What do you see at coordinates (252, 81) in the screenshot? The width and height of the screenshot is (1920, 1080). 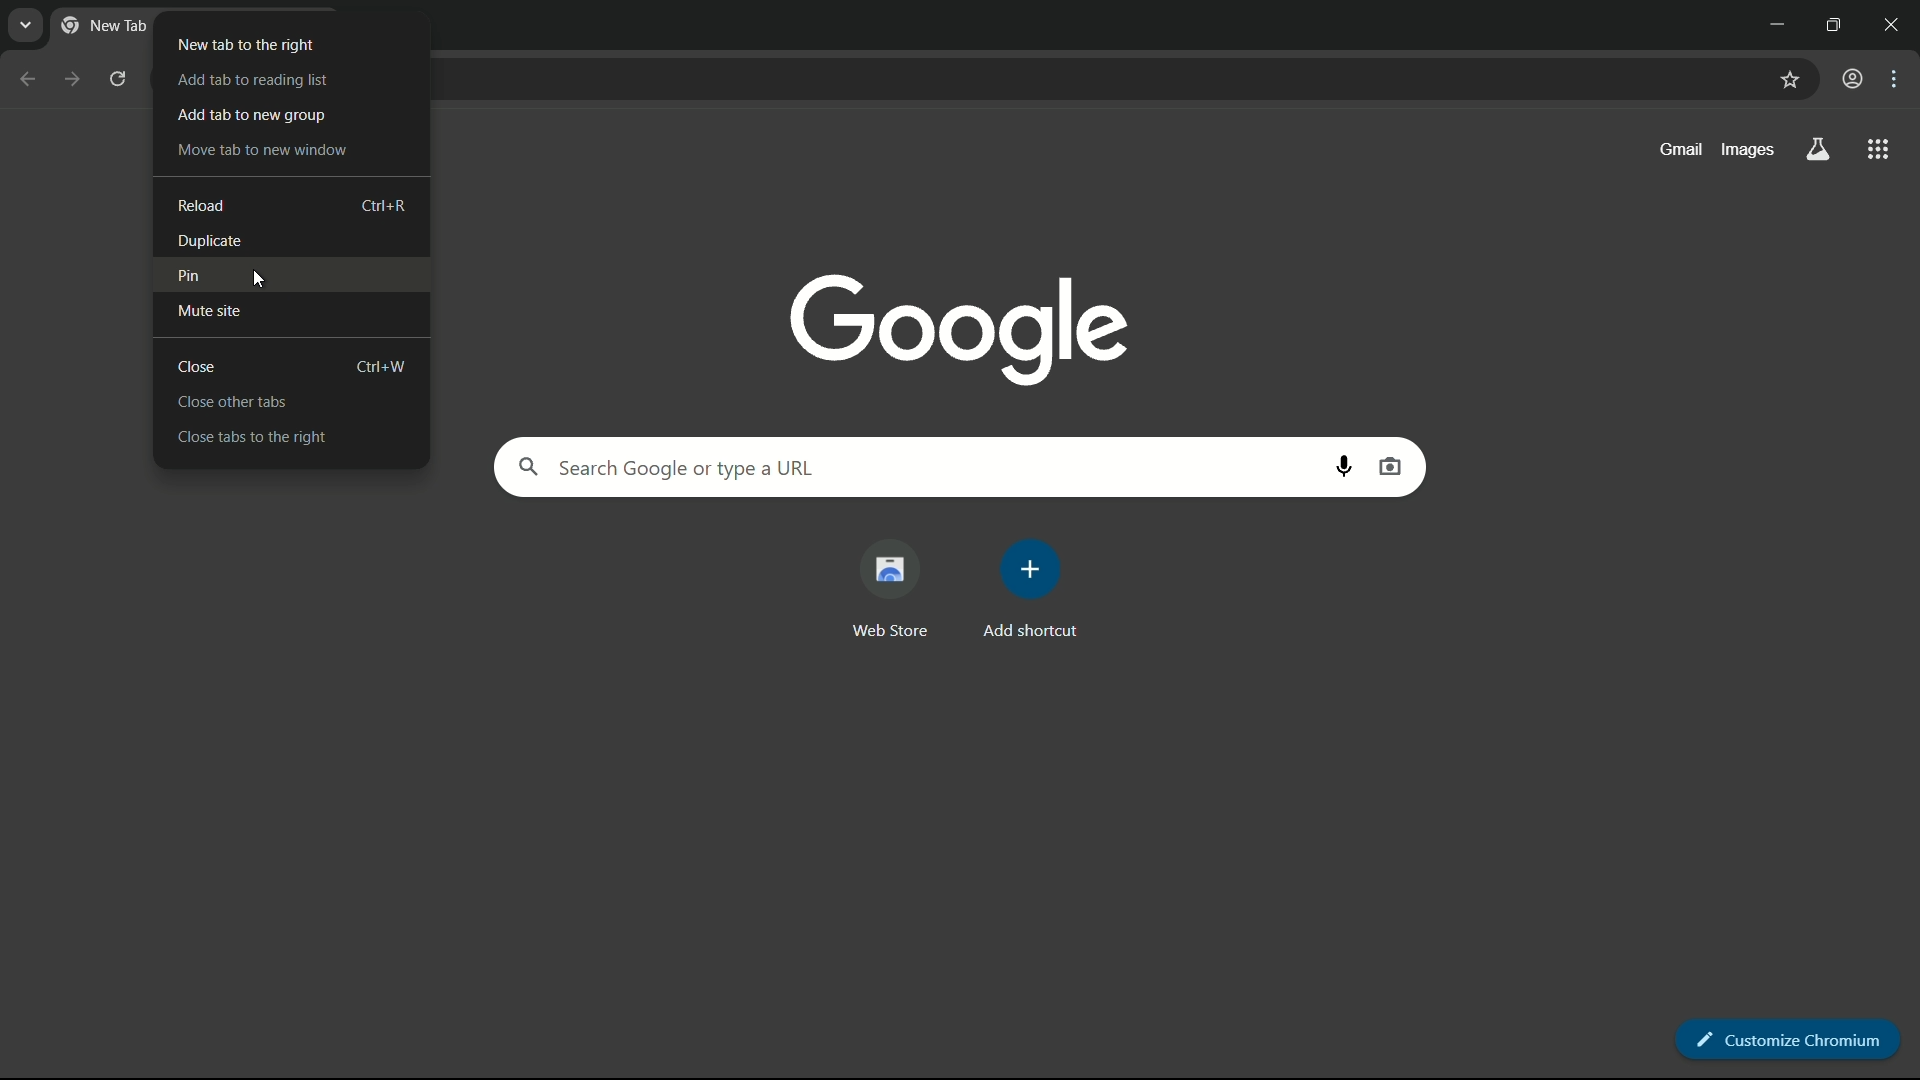 I see `add tab to reading list` at bounding box center [252, 81].